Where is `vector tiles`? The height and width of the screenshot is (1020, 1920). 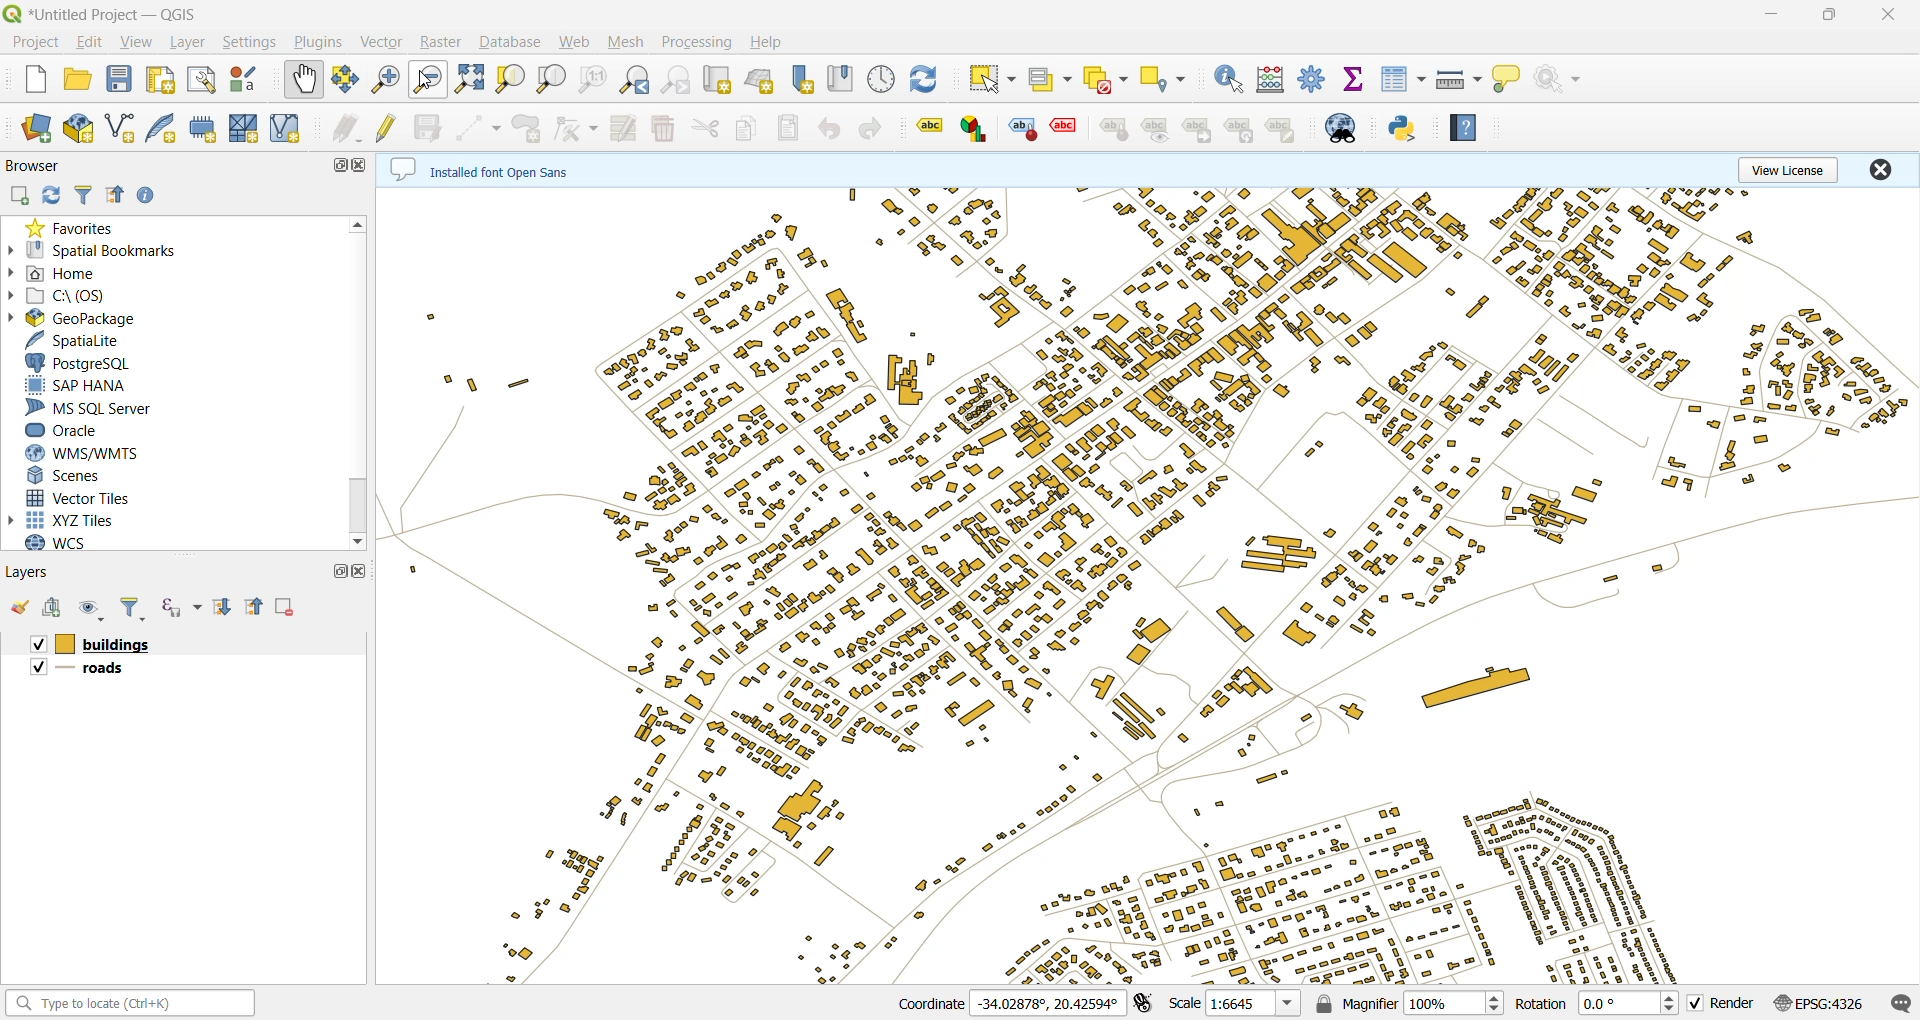
vector tiles is located at coordinates (84, 497).